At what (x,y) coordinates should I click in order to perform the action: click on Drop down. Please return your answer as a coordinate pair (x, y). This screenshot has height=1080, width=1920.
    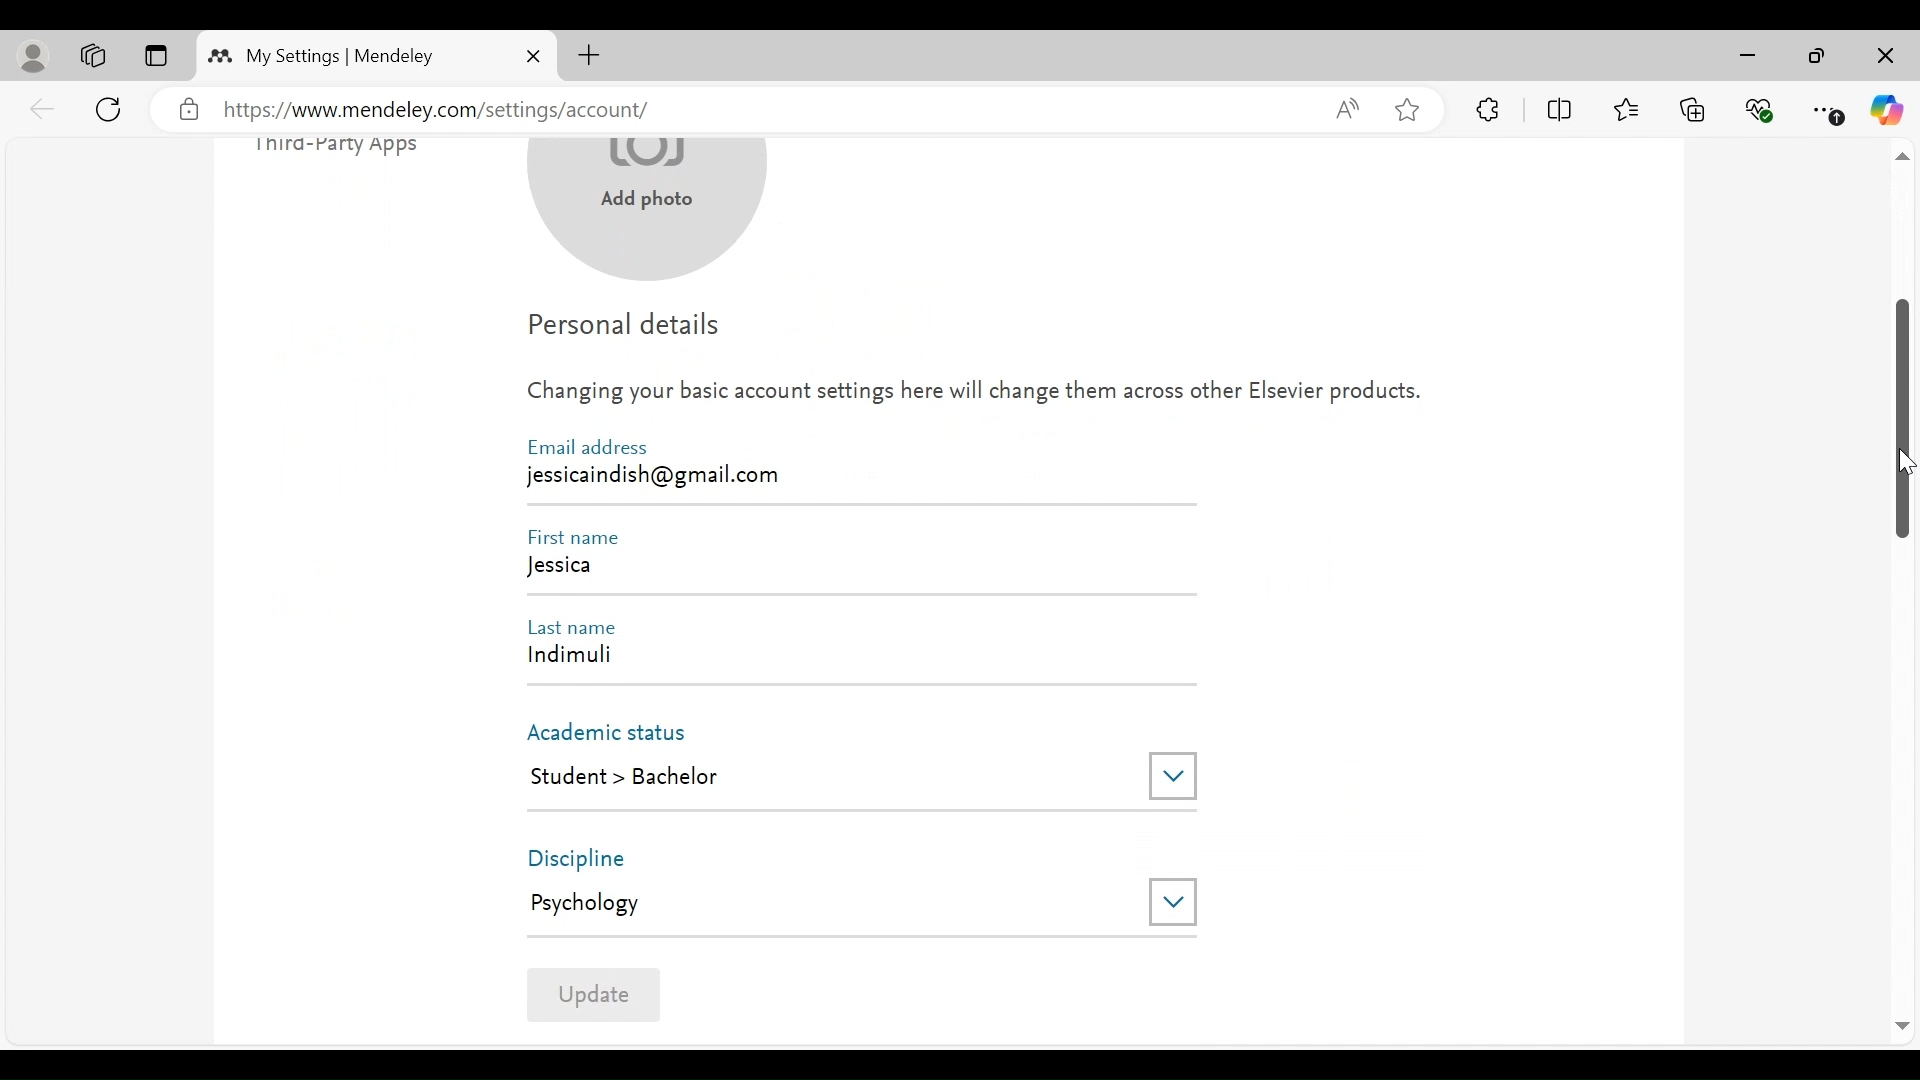
    Looking at the image, I should click on (1173, 775).